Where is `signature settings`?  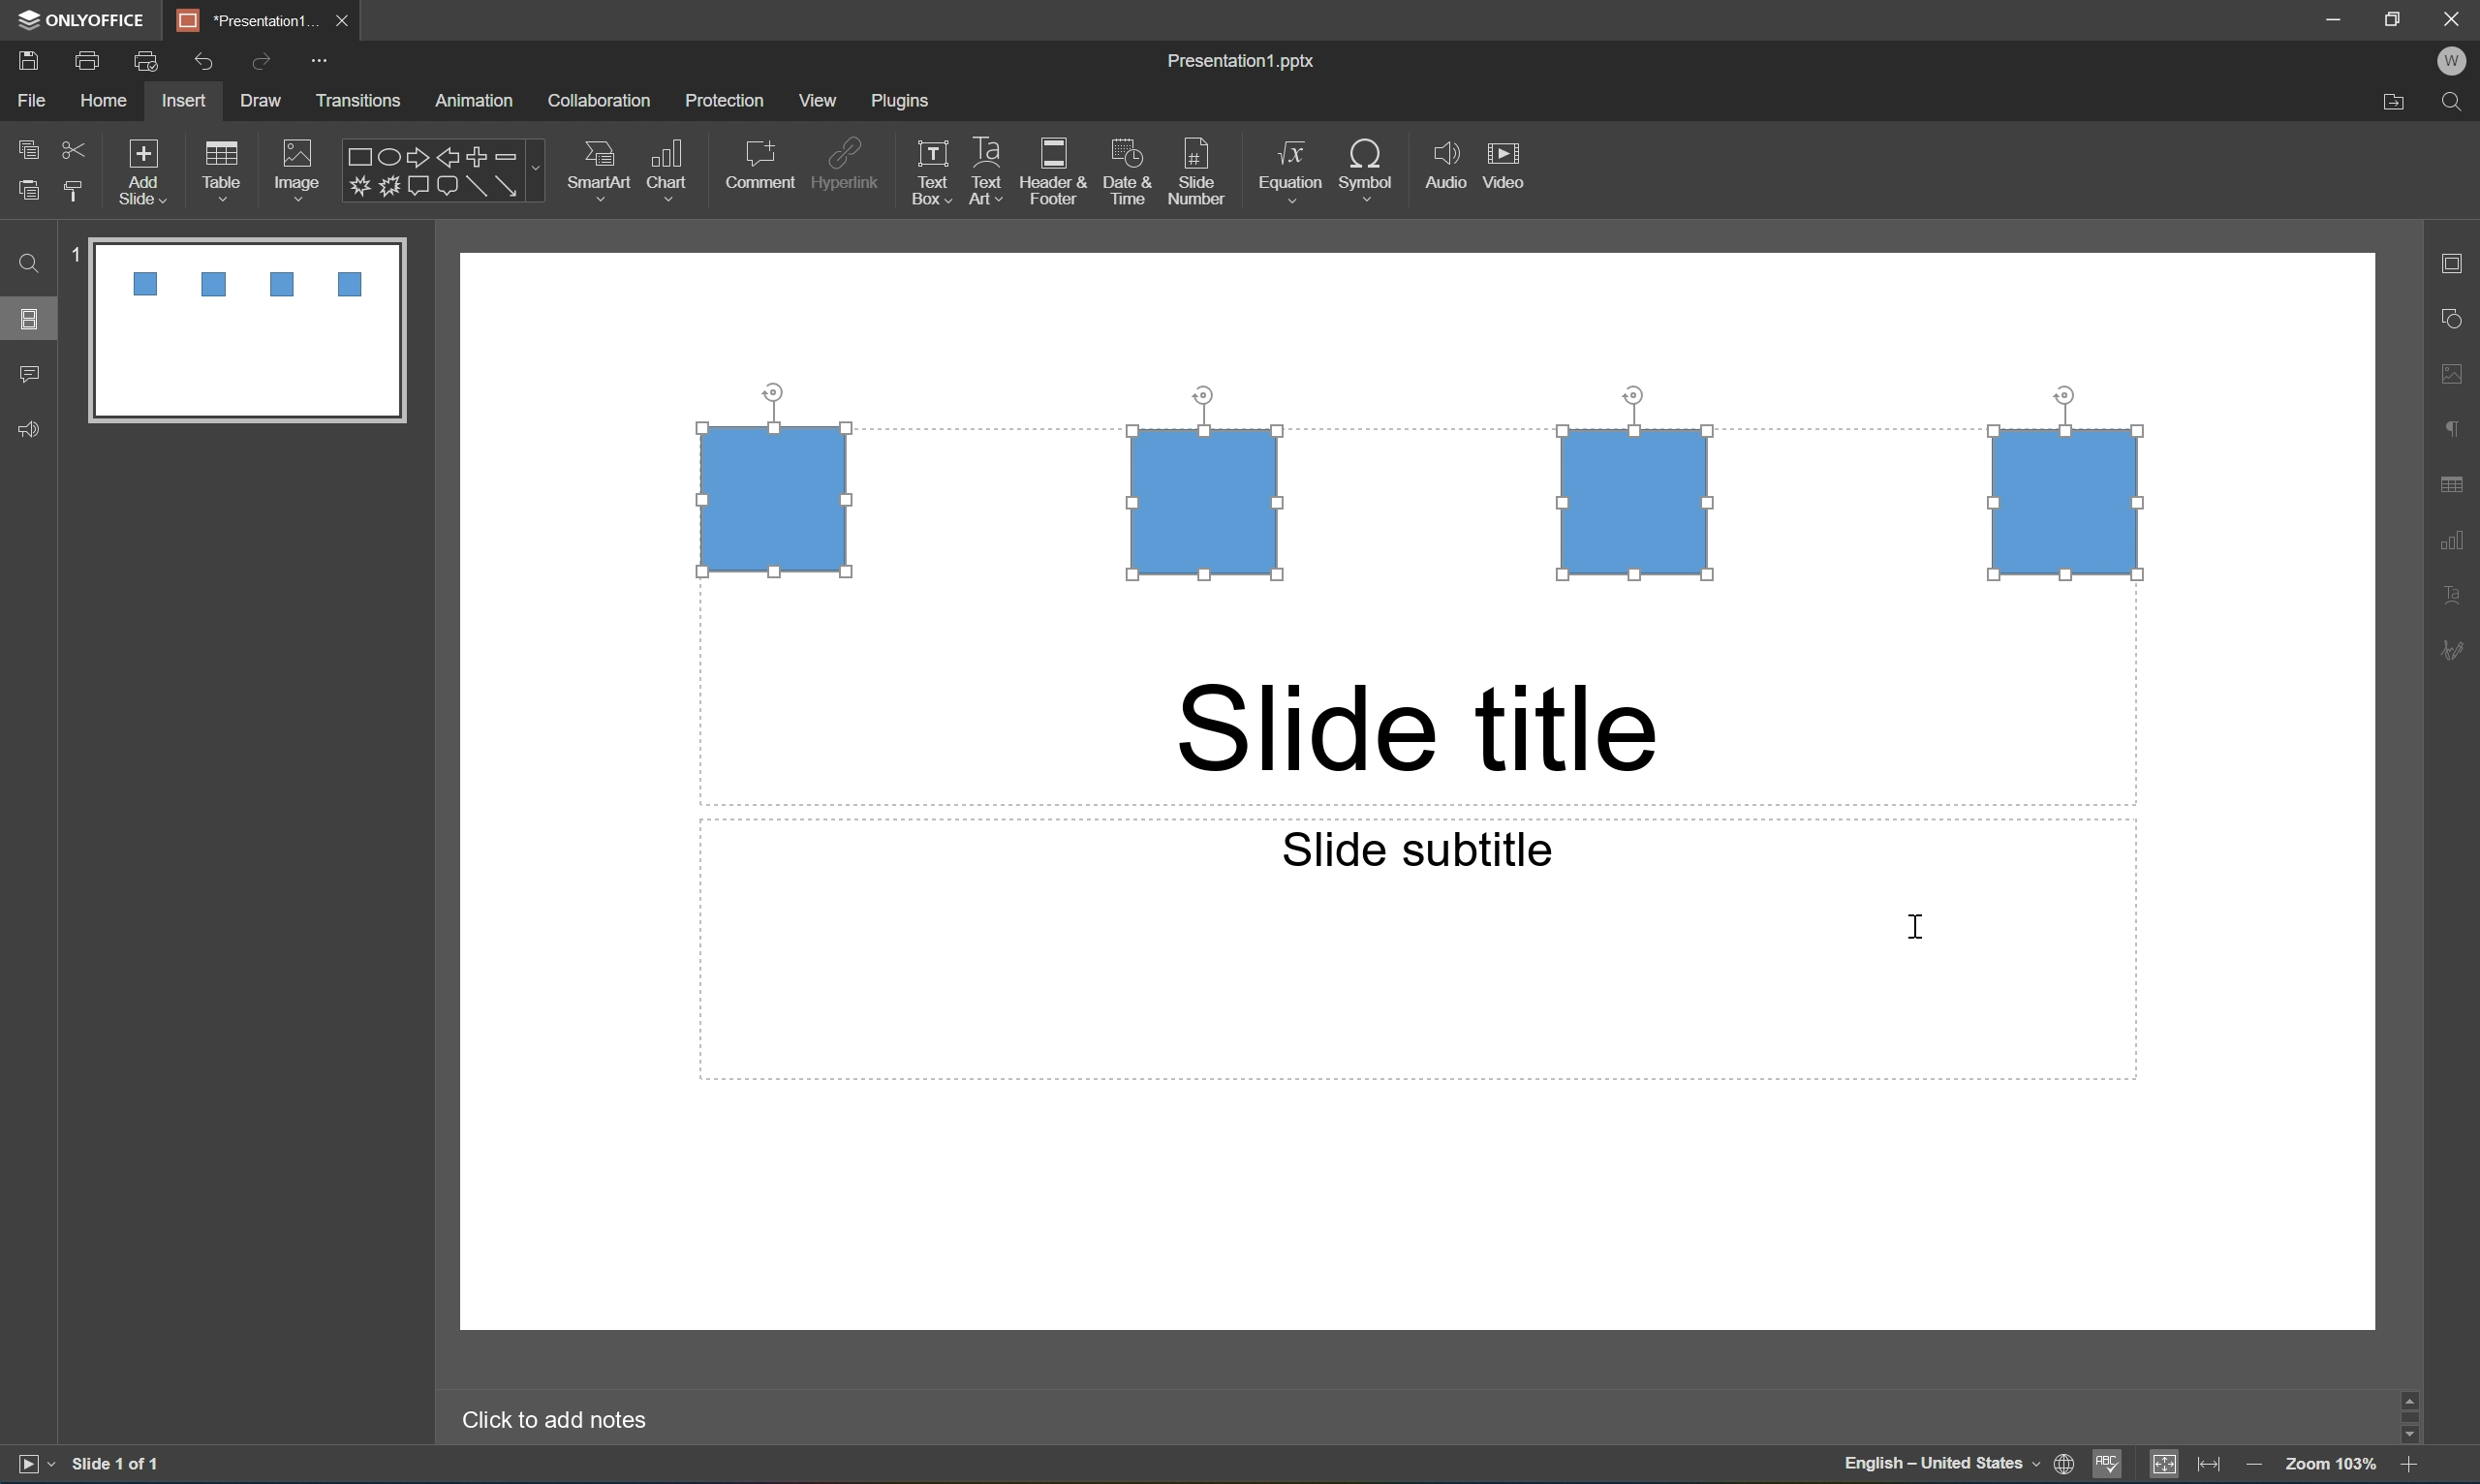
signature settings is located at coordinates (2458, 651).